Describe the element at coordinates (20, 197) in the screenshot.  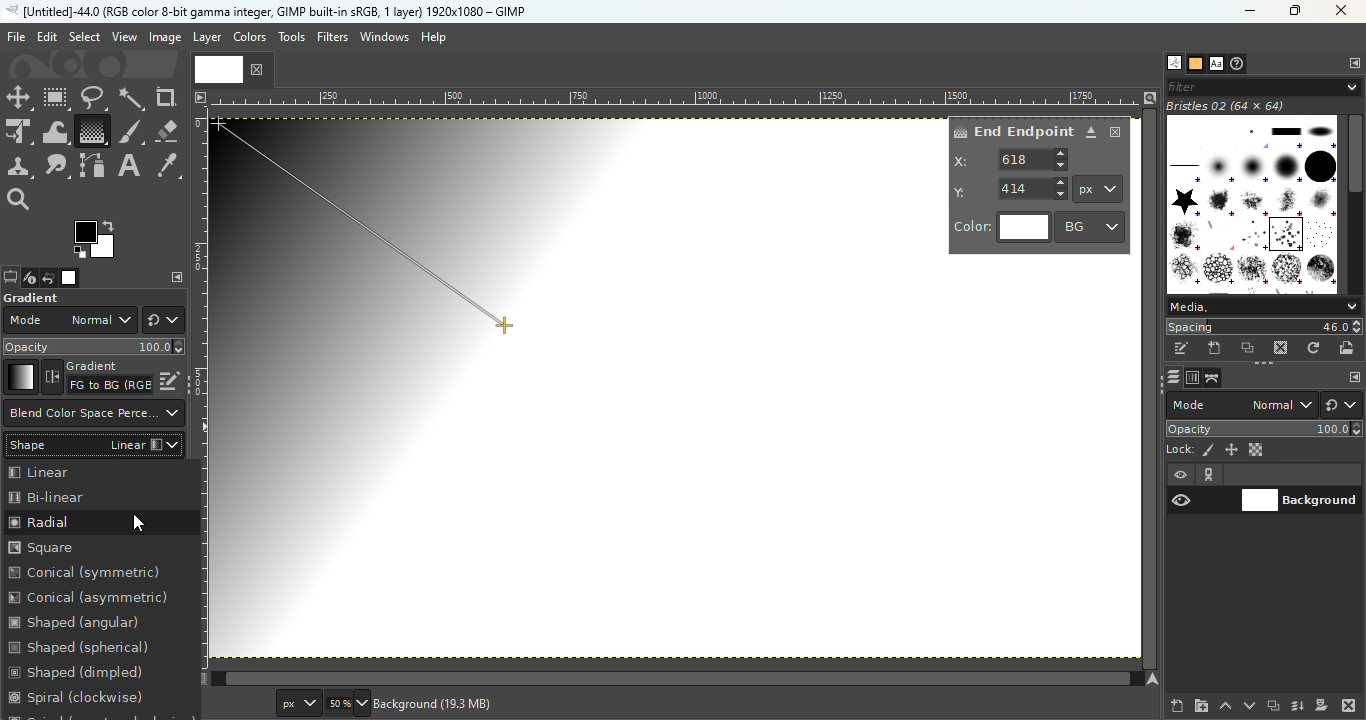
I see `Zoom tool` at that location.